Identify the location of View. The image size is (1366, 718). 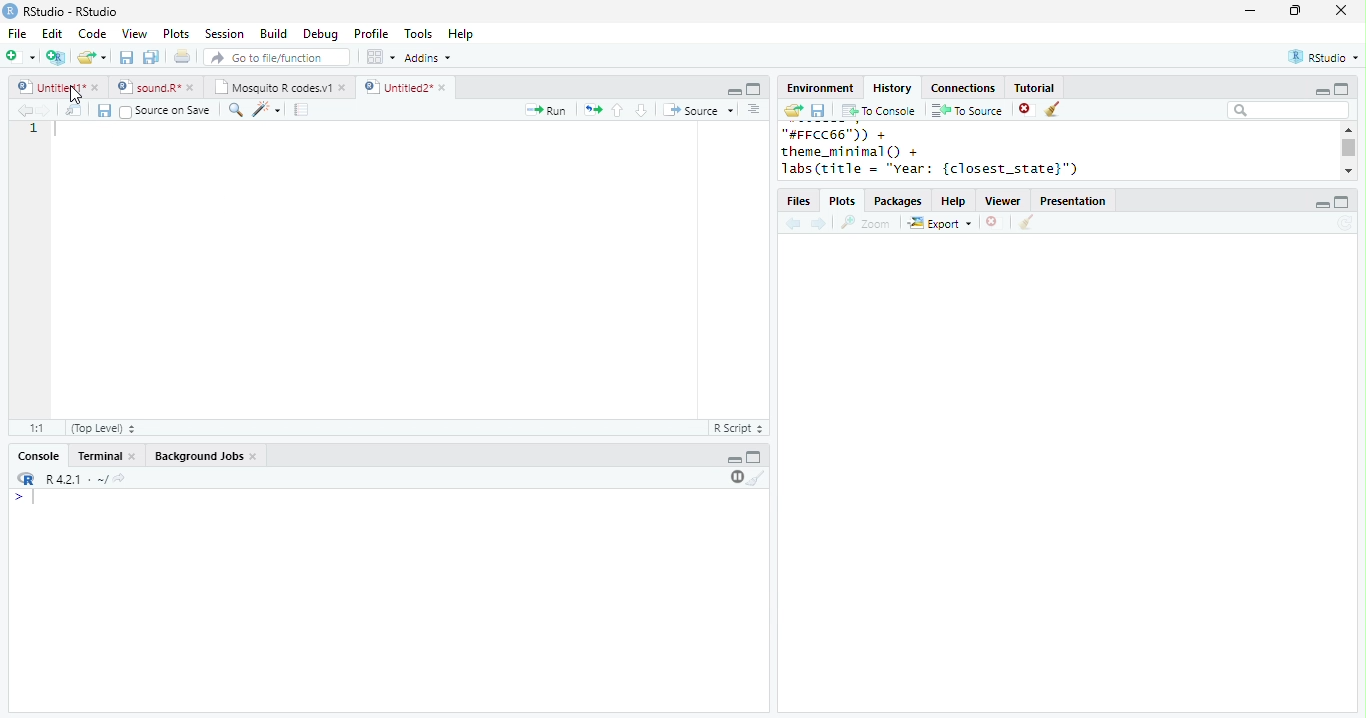
(134, 34).